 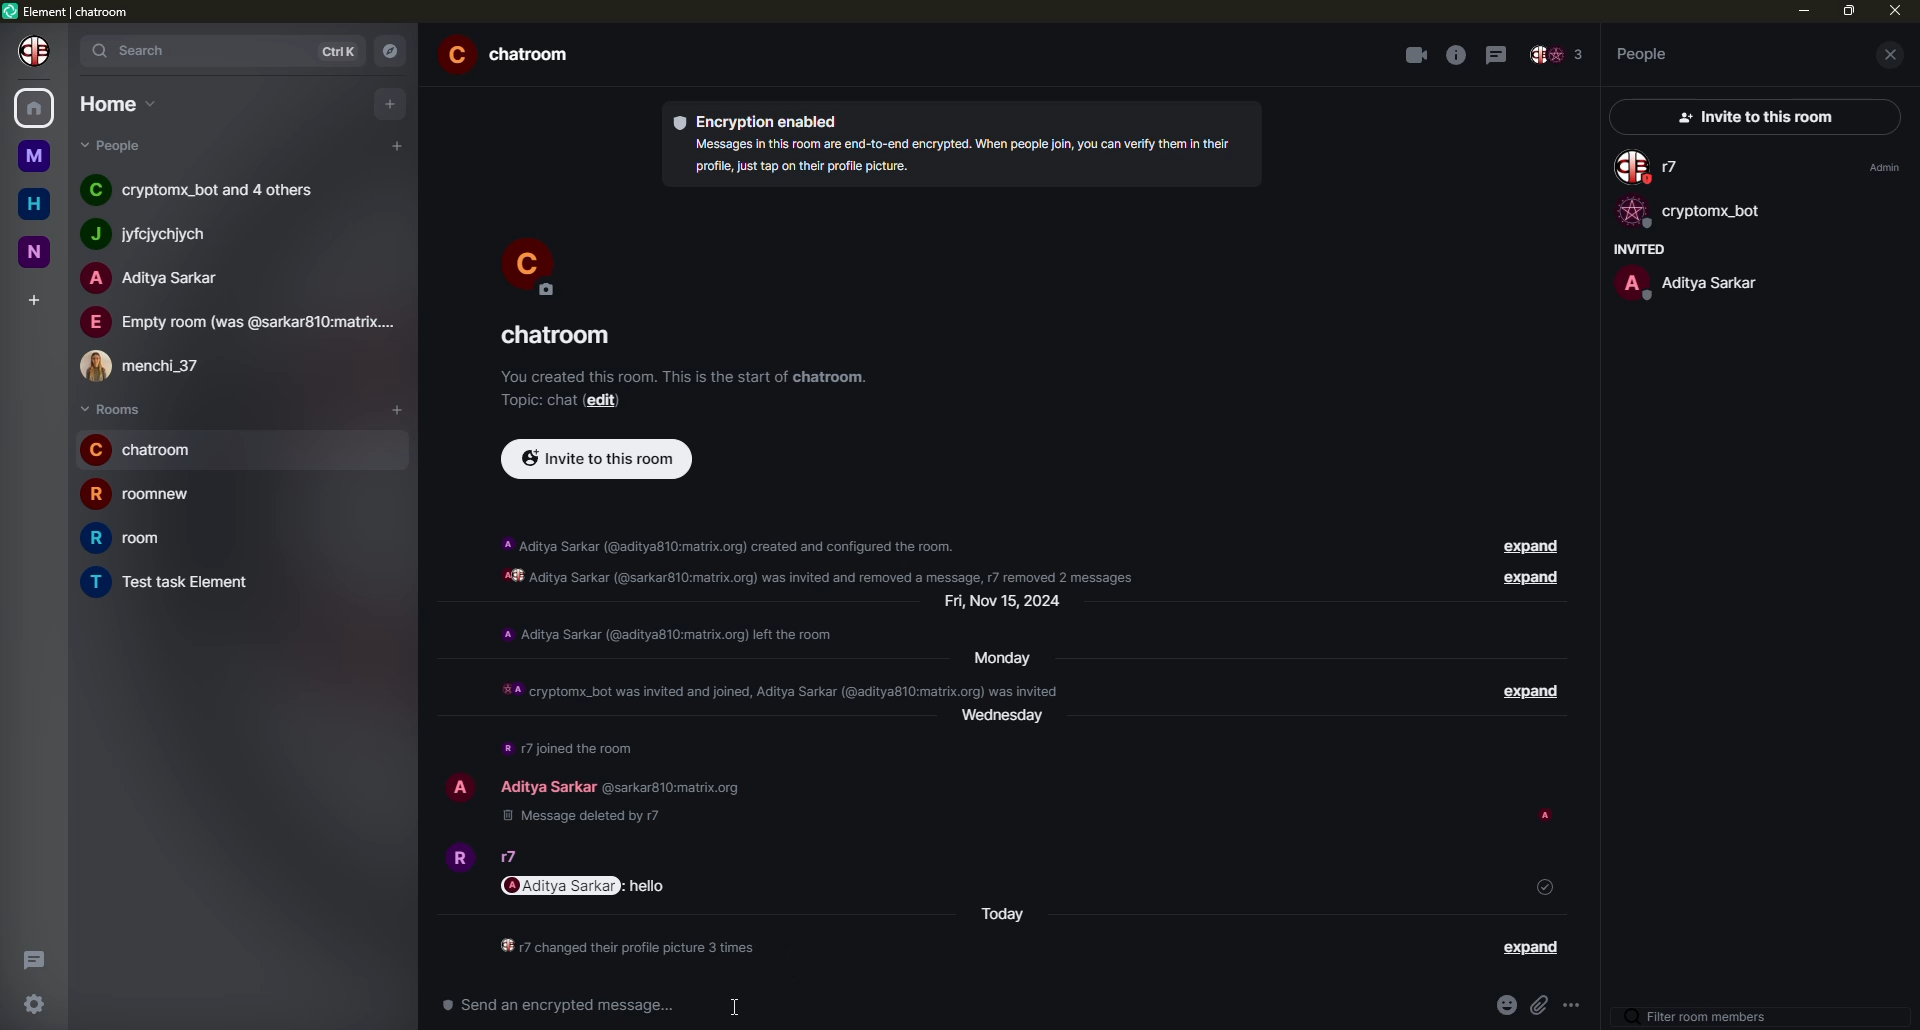 What do you see at coordinates (37, 205) in the screenshot?
I see `home` at bounding box center [37, 205].